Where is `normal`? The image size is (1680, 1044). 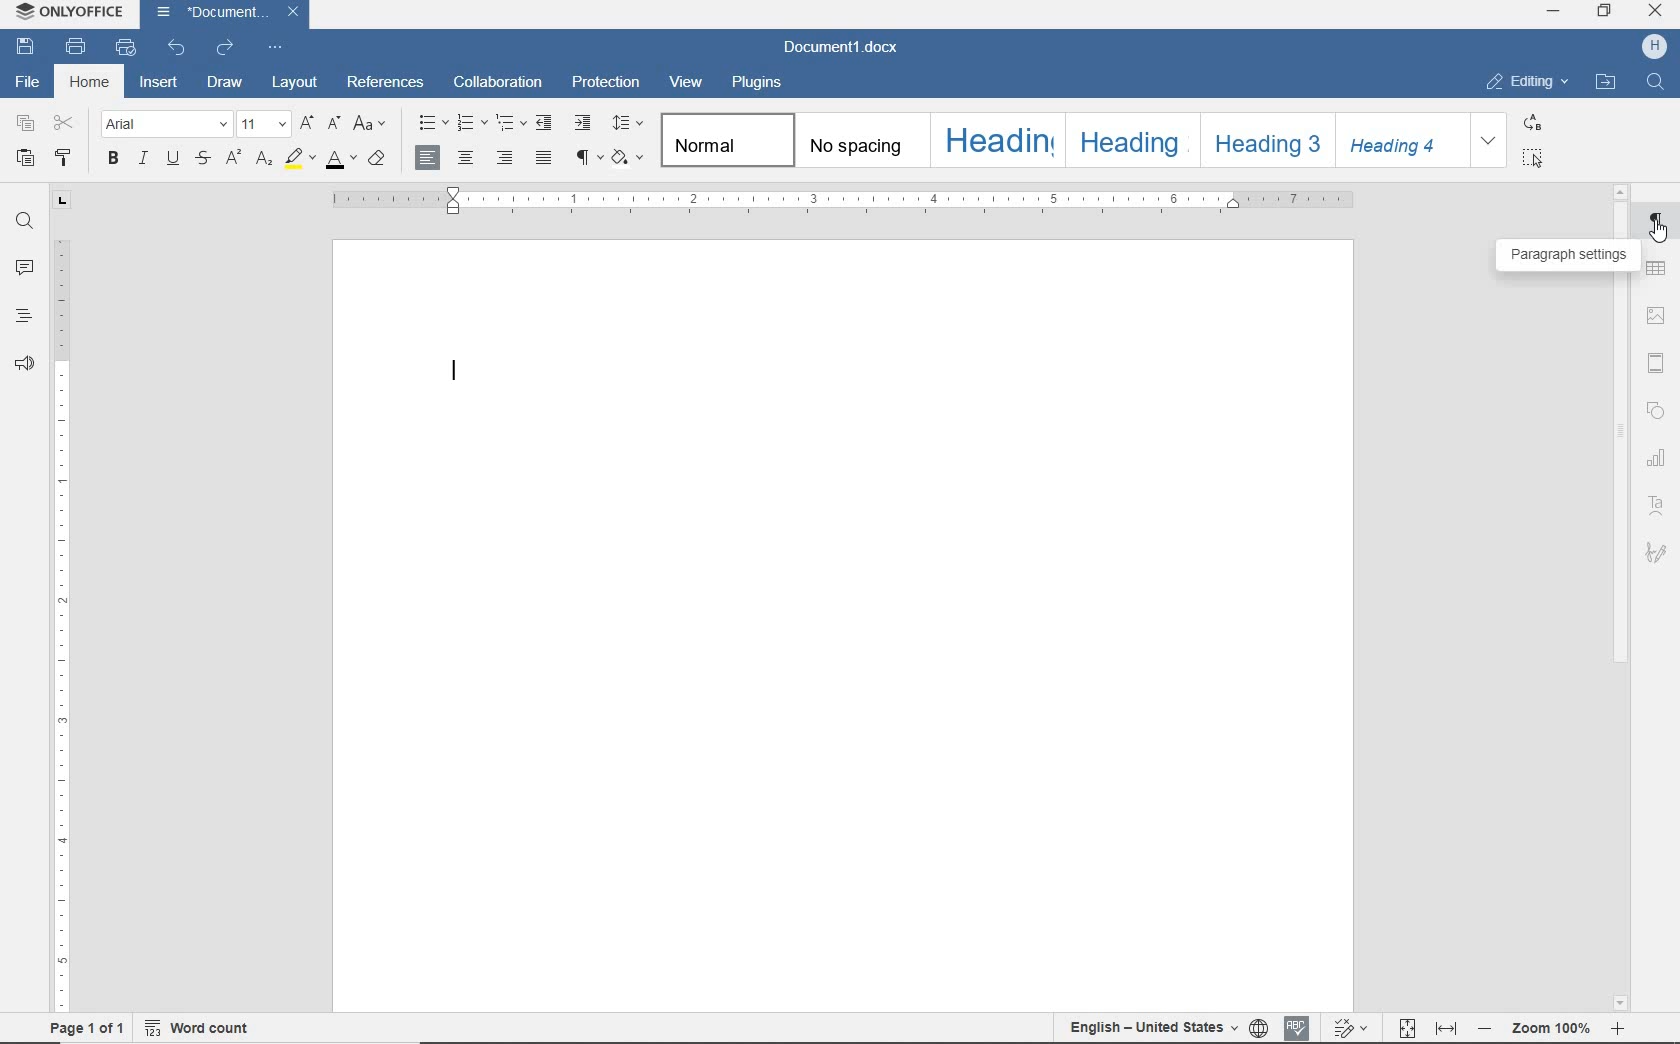 normal is located at coordinates (727, 141).